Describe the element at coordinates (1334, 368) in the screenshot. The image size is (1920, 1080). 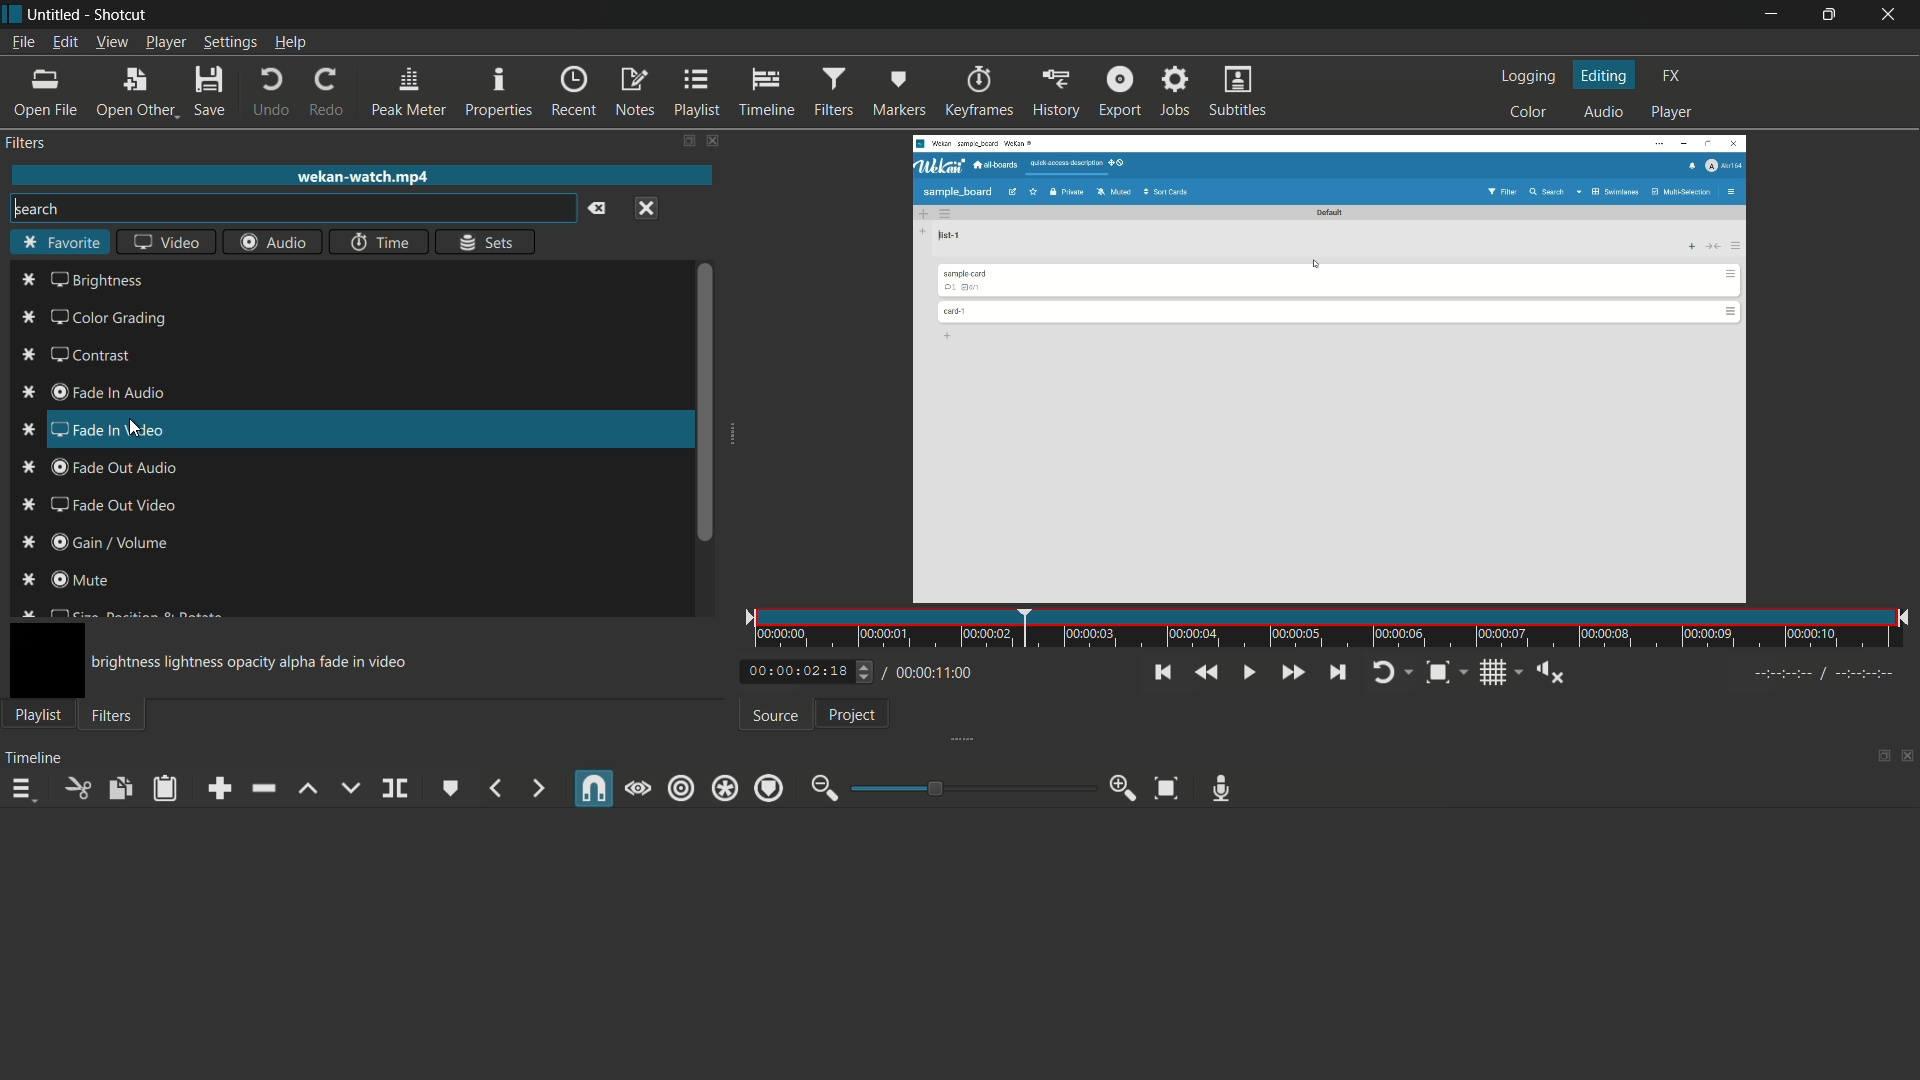
I see `imported video` at that location.